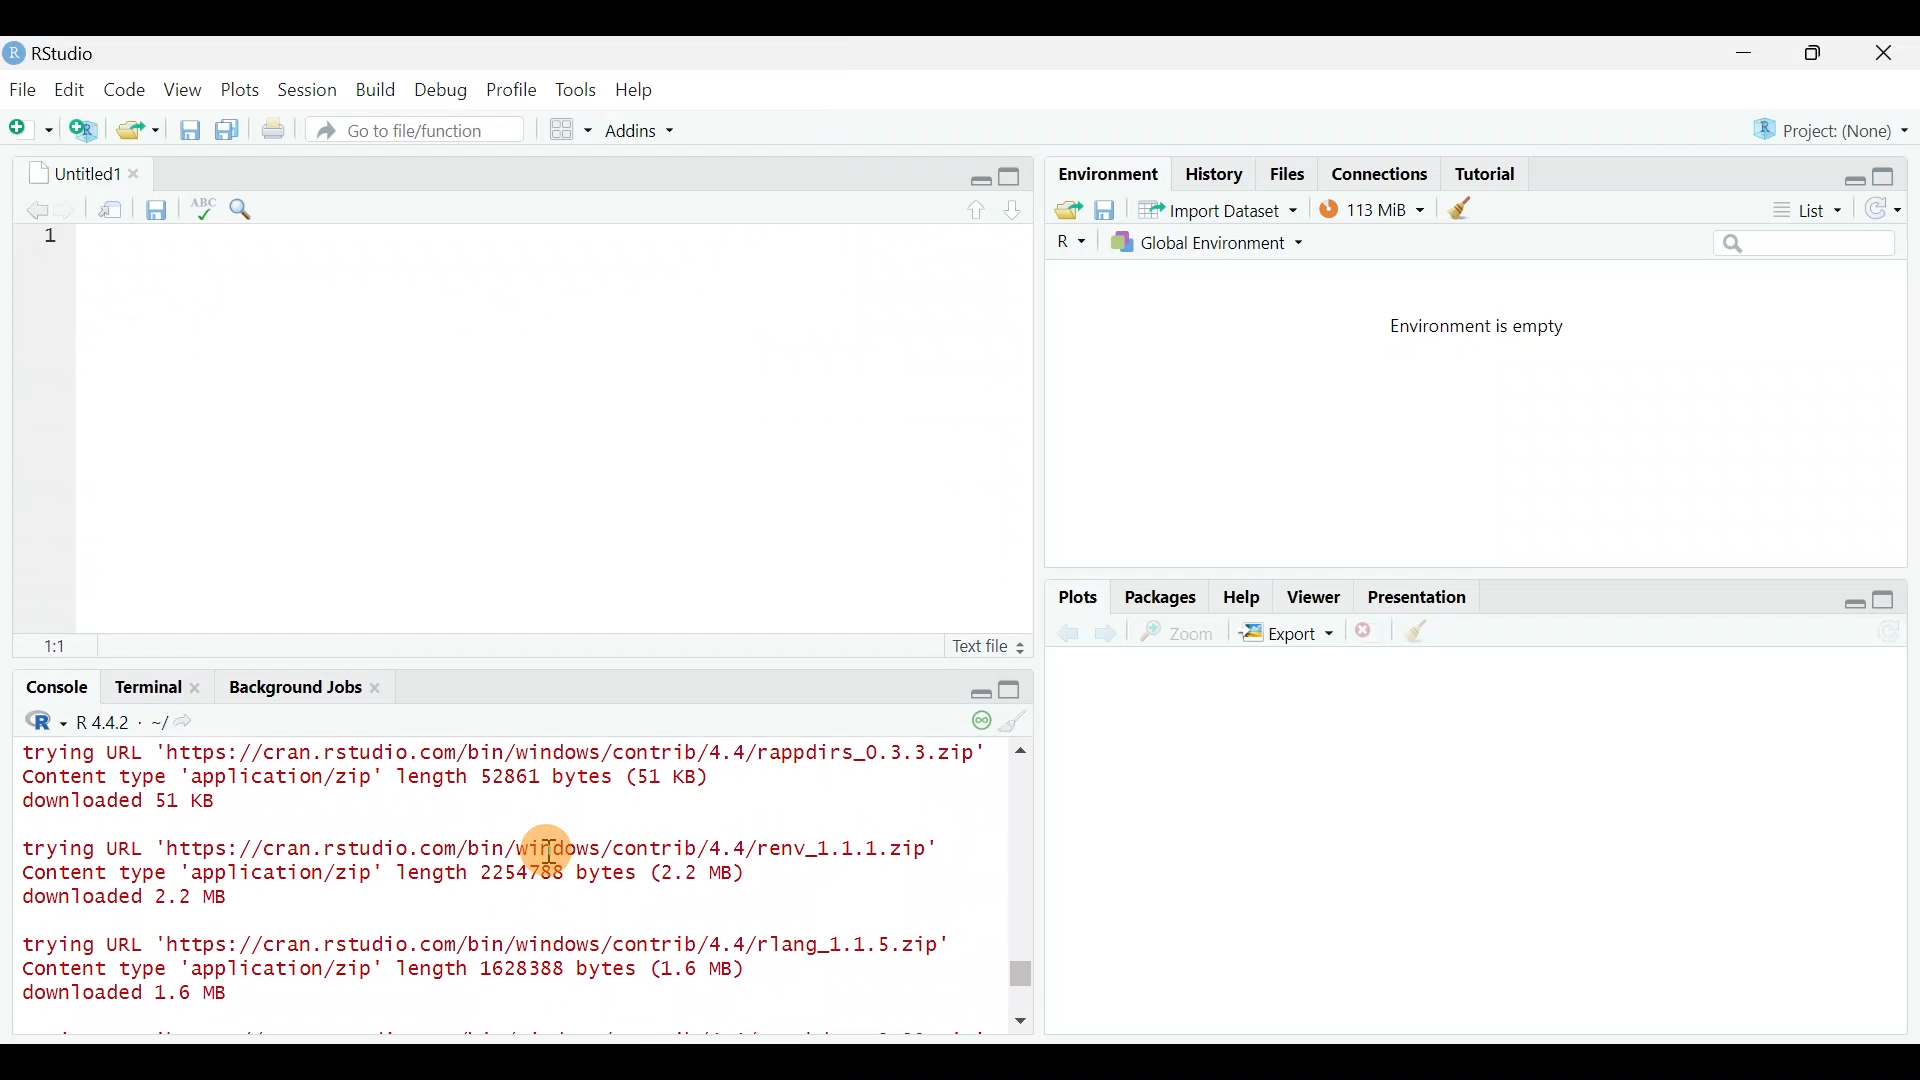  Describe the element at coordinates (1068, 242) in the screenshot. I see `R` at that location.